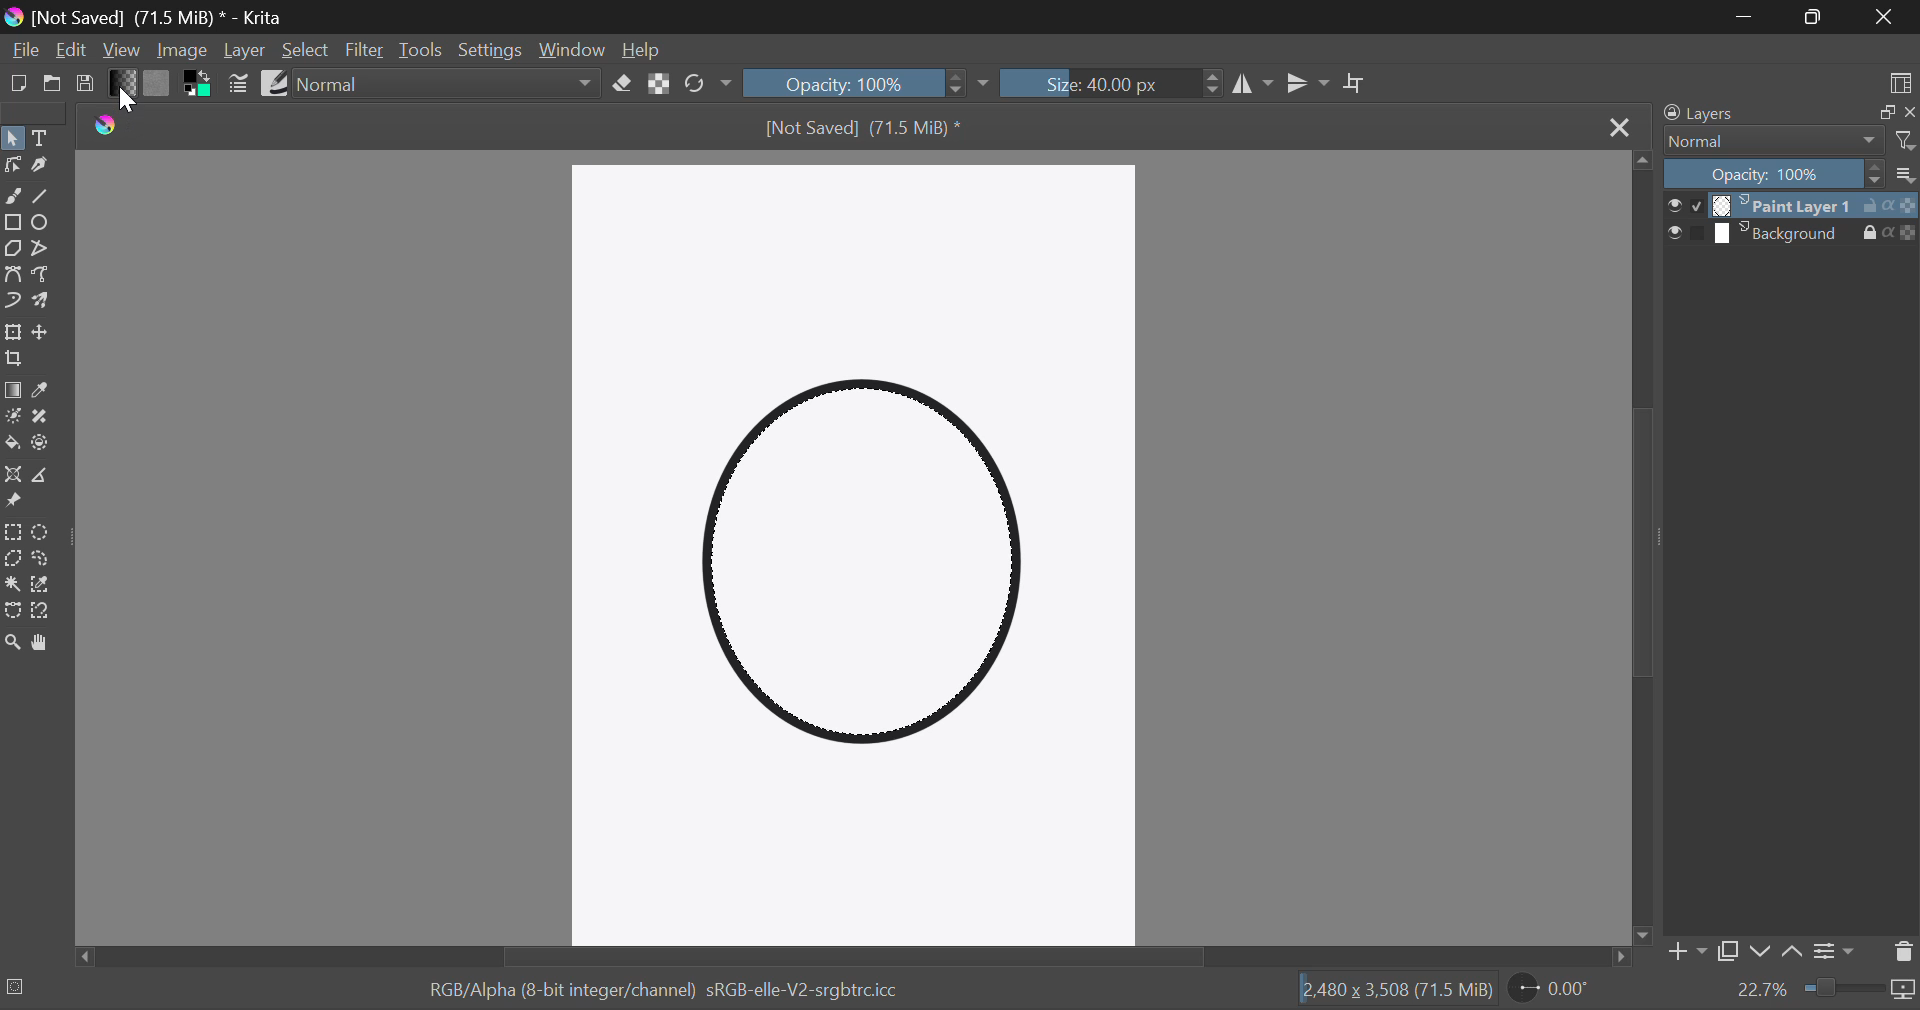 The width and height of the screenshot is (1920, 1010). Describe the element at coordinates (1845, 986) in the screenshot. I see `zoom slider` at that location.